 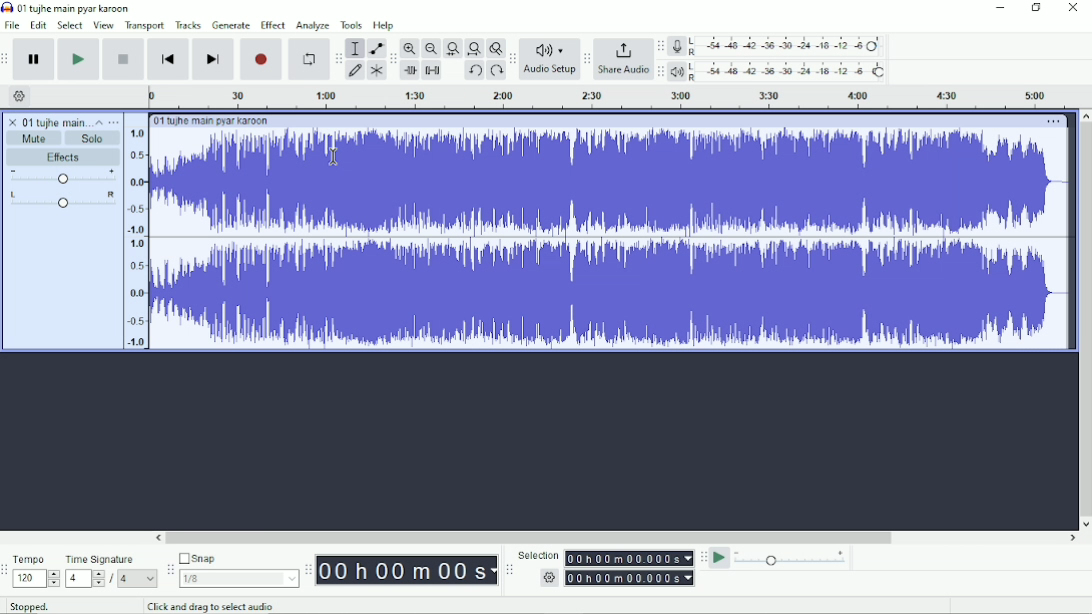 What do you see at coordinates (609, 97) in the screenshot?
I see `Timeline` at bounding box center [609, 97].